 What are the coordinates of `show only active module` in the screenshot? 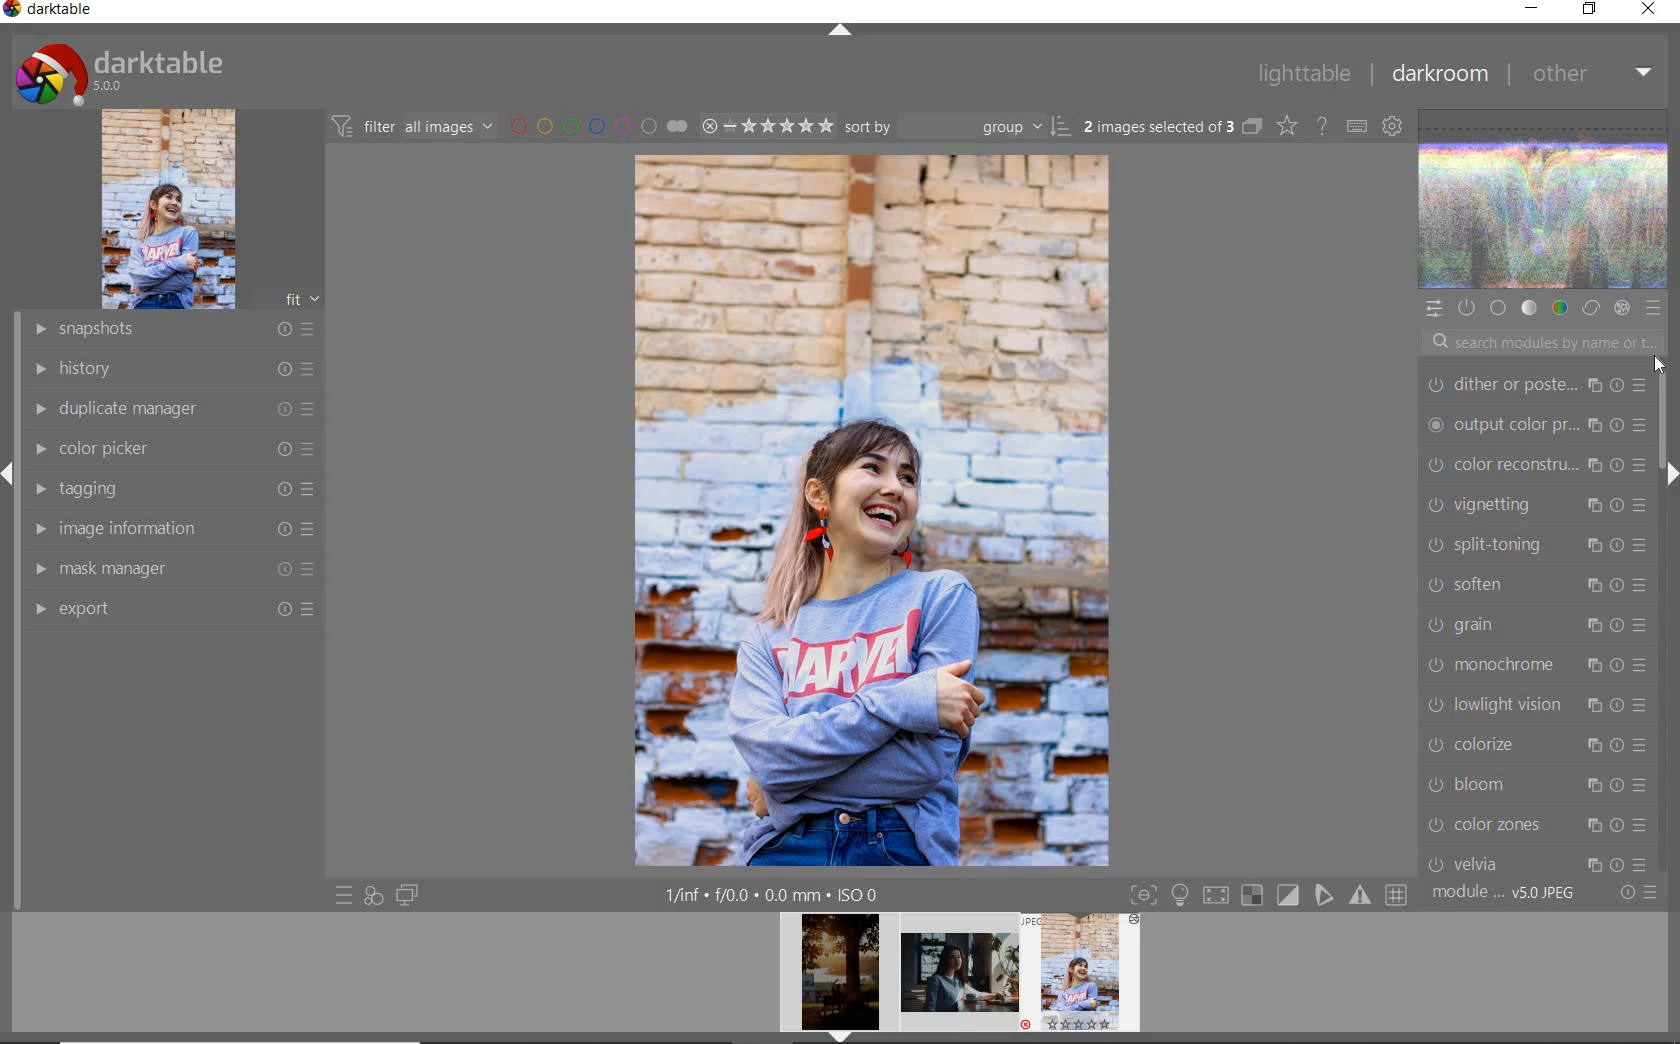 It's located at (1465, 308).